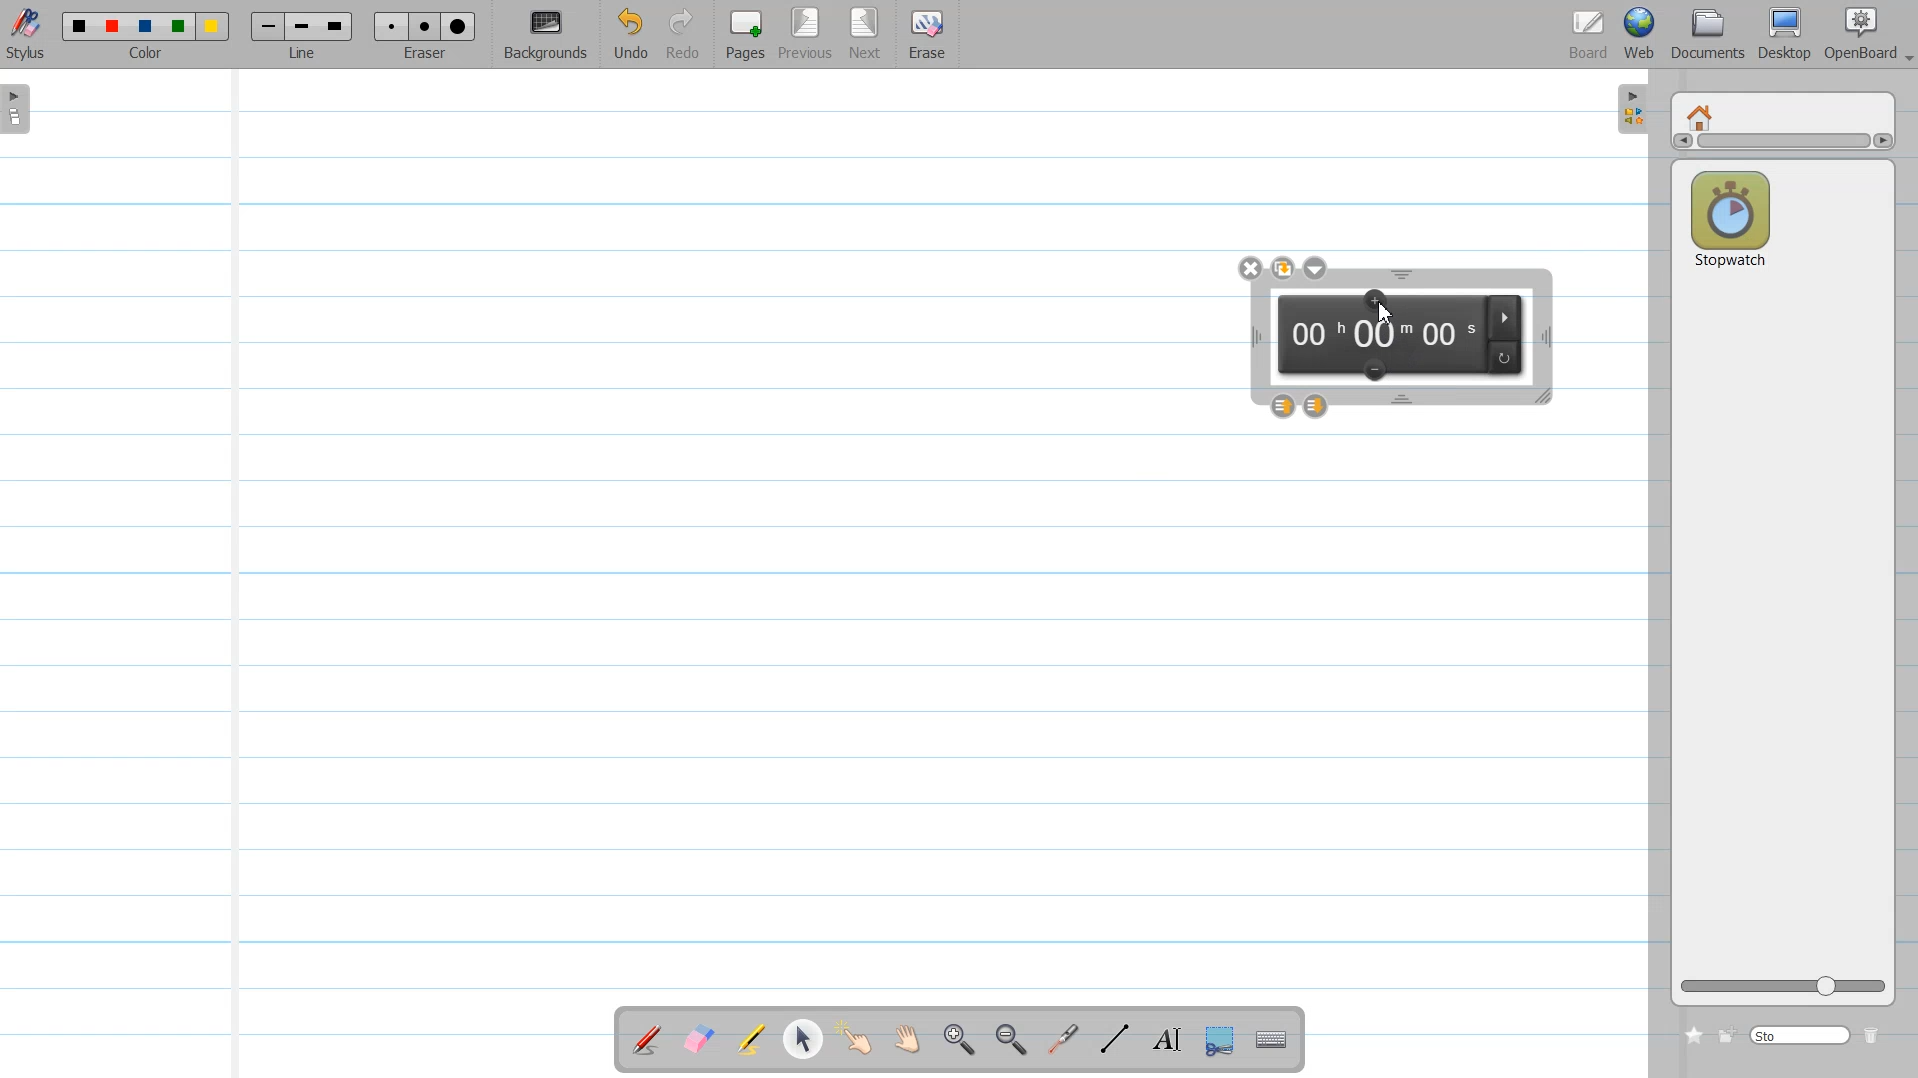 The width and height of the screenshot is (1918, 1078). I want to click on Draw Line, so click(1114, 1039).